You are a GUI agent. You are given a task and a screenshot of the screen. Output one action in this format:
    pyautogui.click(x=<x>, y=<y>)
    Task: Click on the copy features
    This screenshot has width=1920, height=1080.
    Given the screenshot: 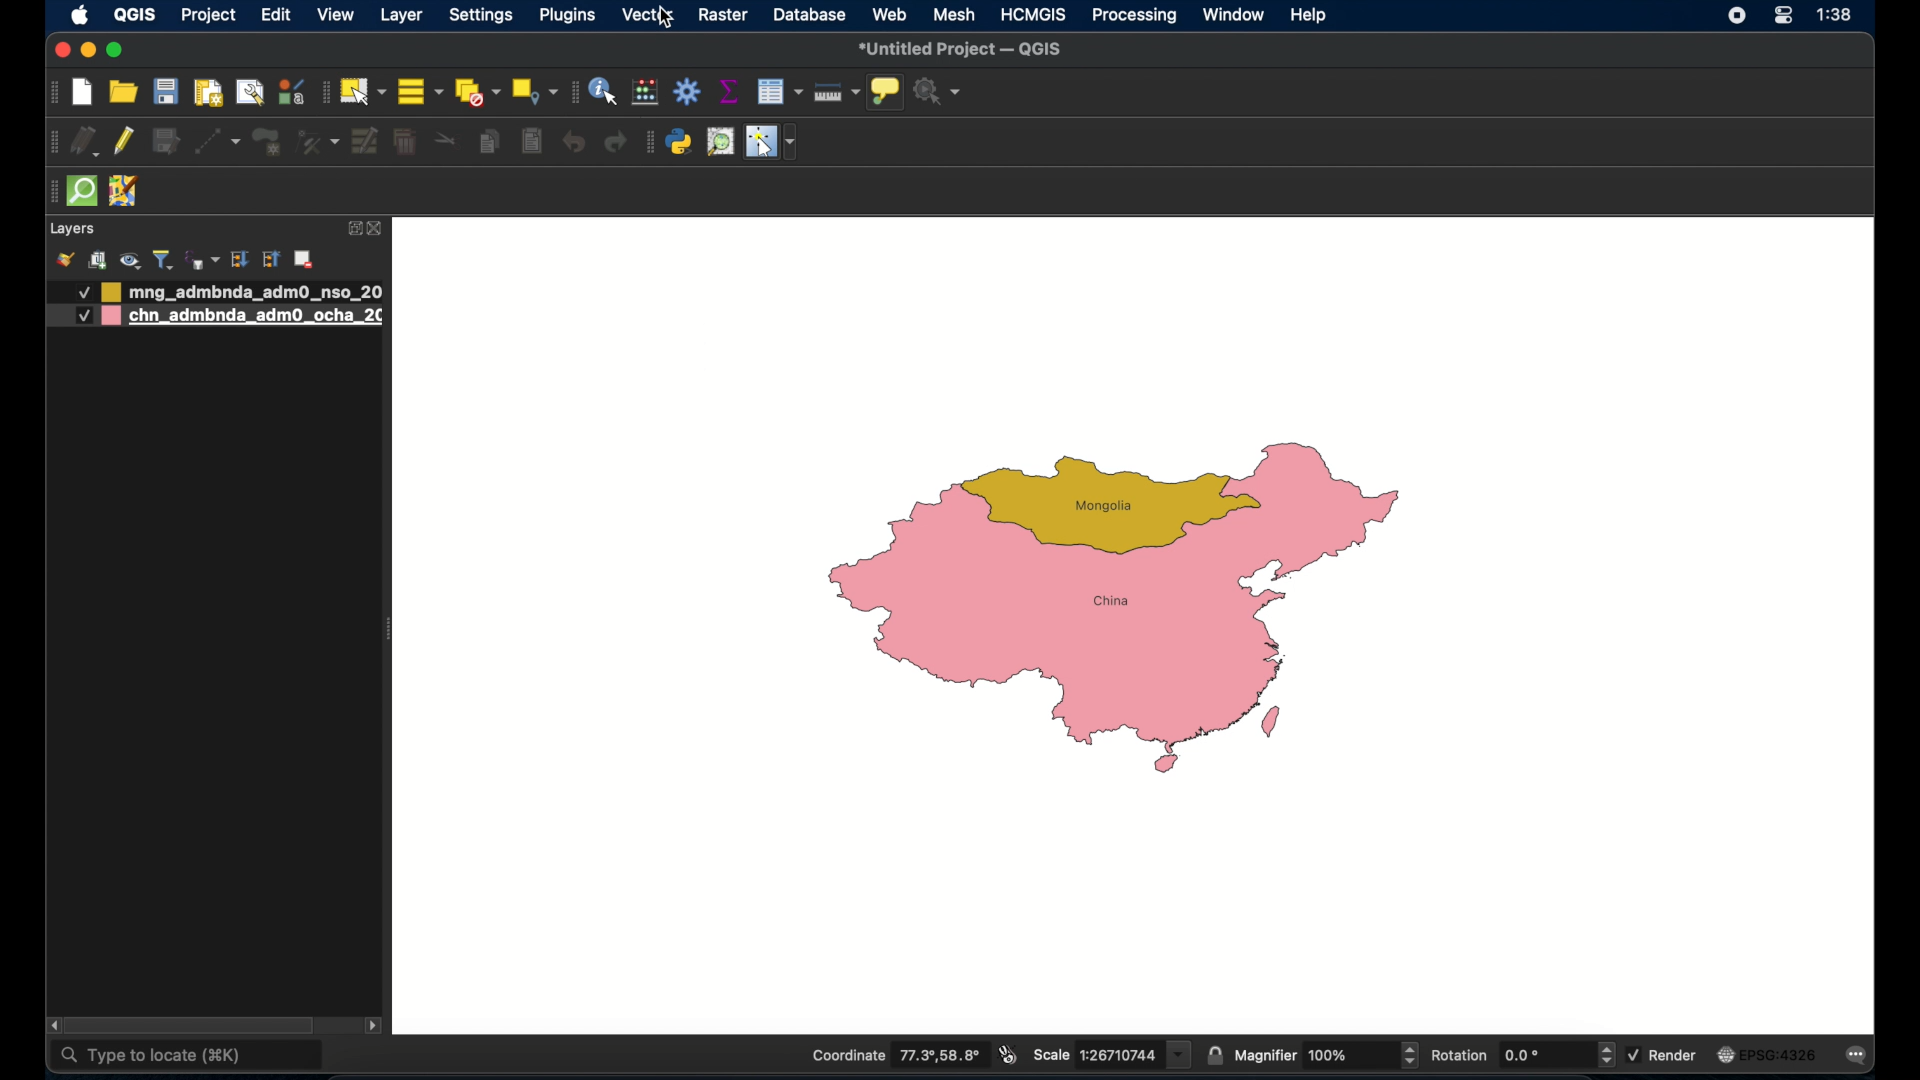 What is the action you would take?
    pyautogui.click(x=491, y=145)
    